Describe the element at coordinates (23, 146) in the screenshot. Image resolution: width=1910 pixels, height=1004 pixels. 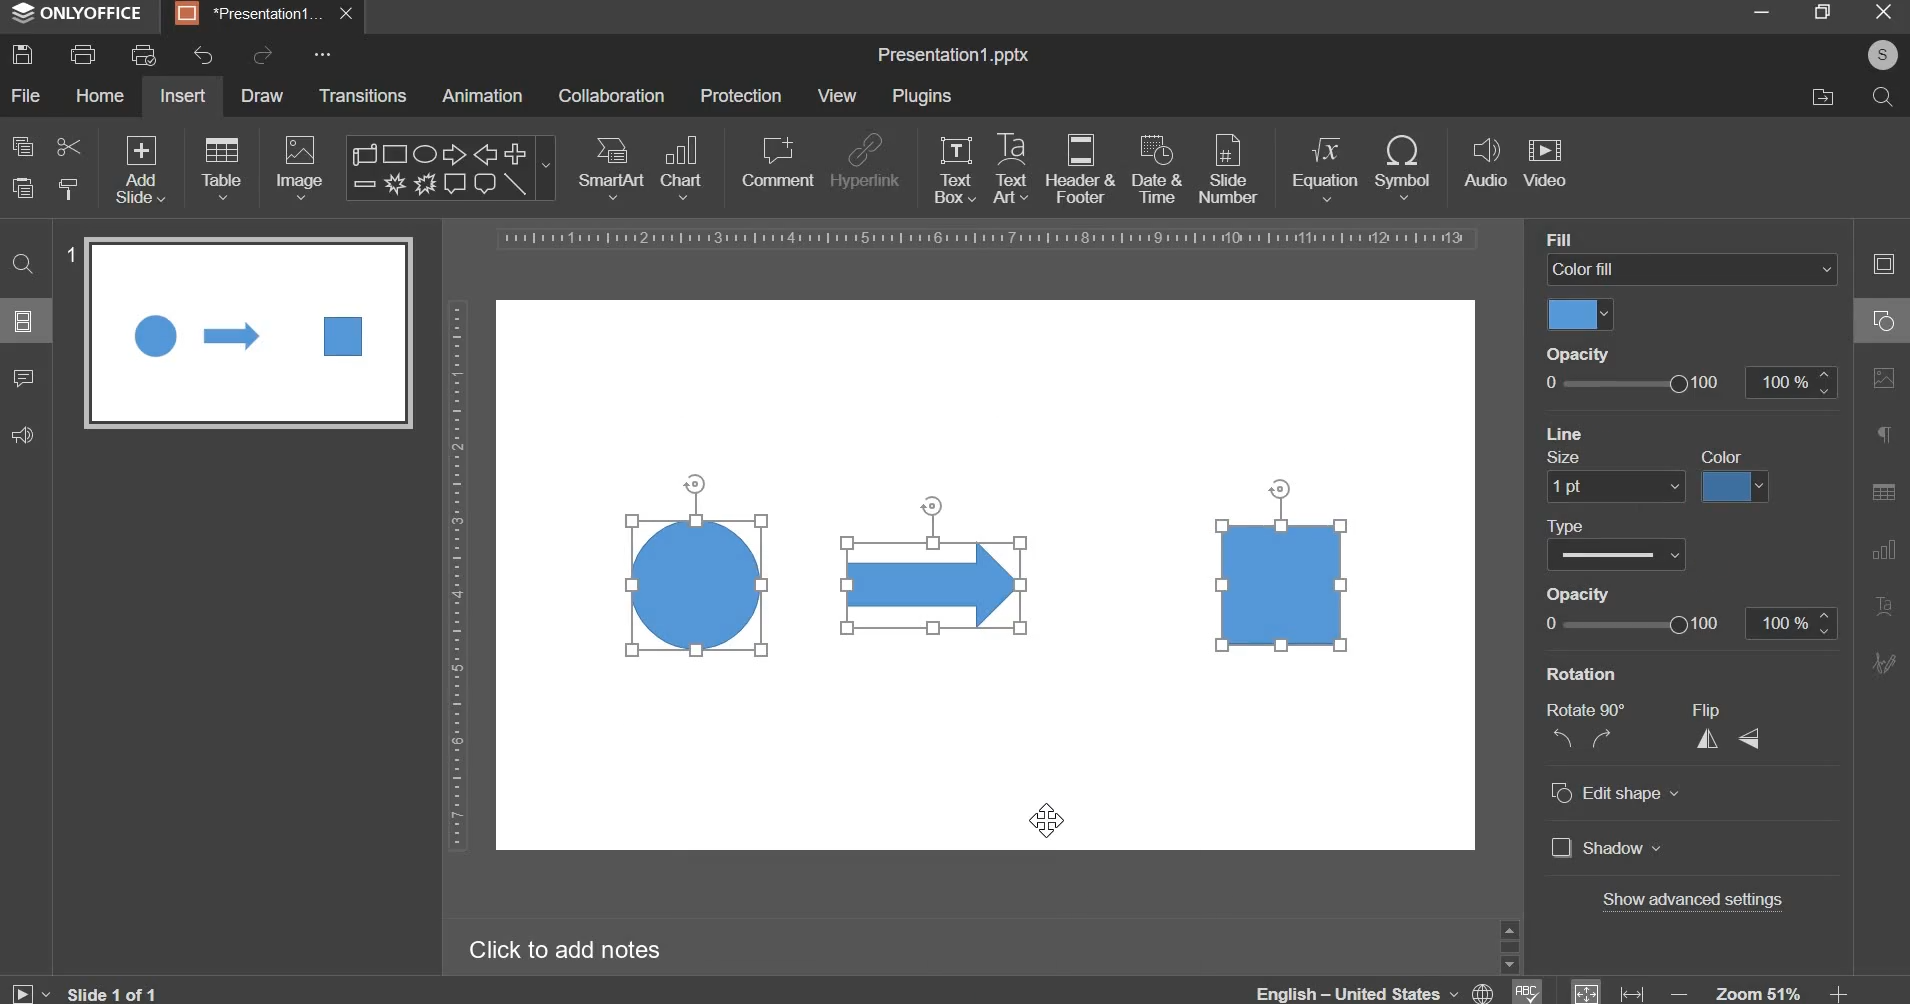
I see `copy` at that location.